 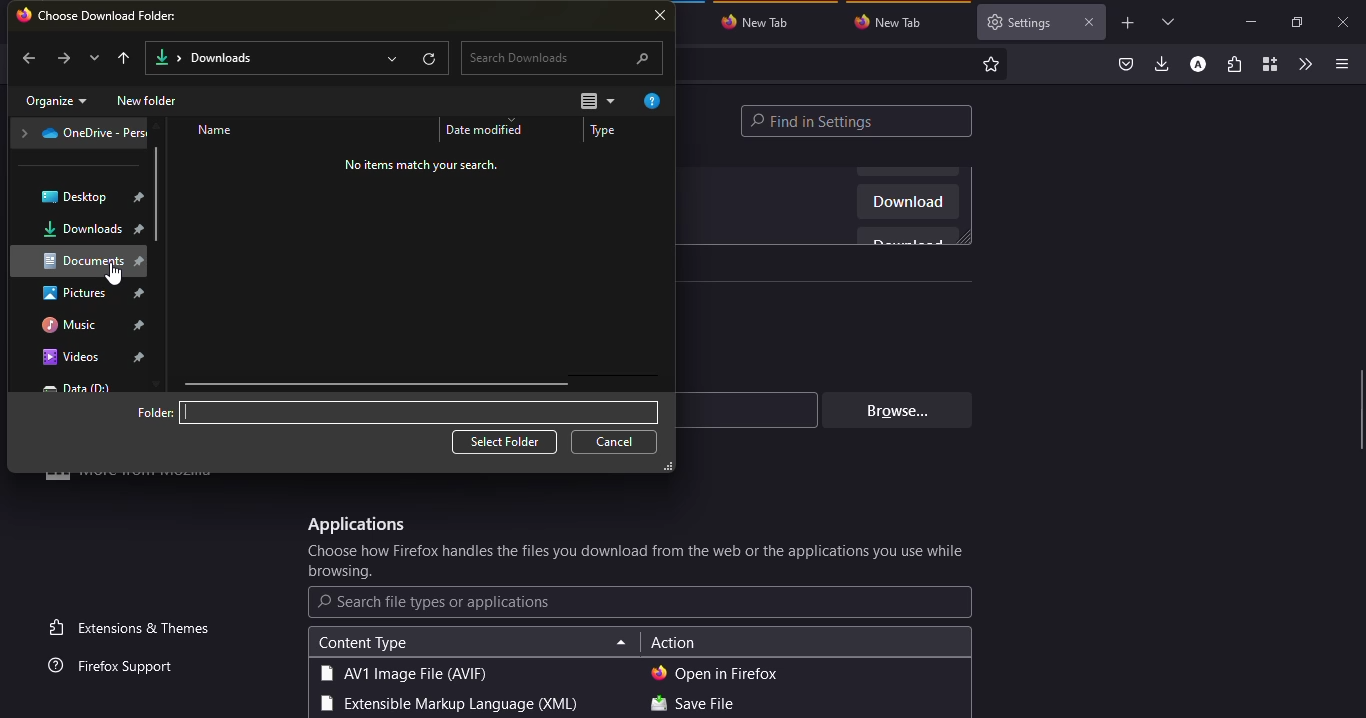 What do you see at coordinates (1250, 21) in the screenshot?
I see `minimize` at bounding box center [1250, 21].